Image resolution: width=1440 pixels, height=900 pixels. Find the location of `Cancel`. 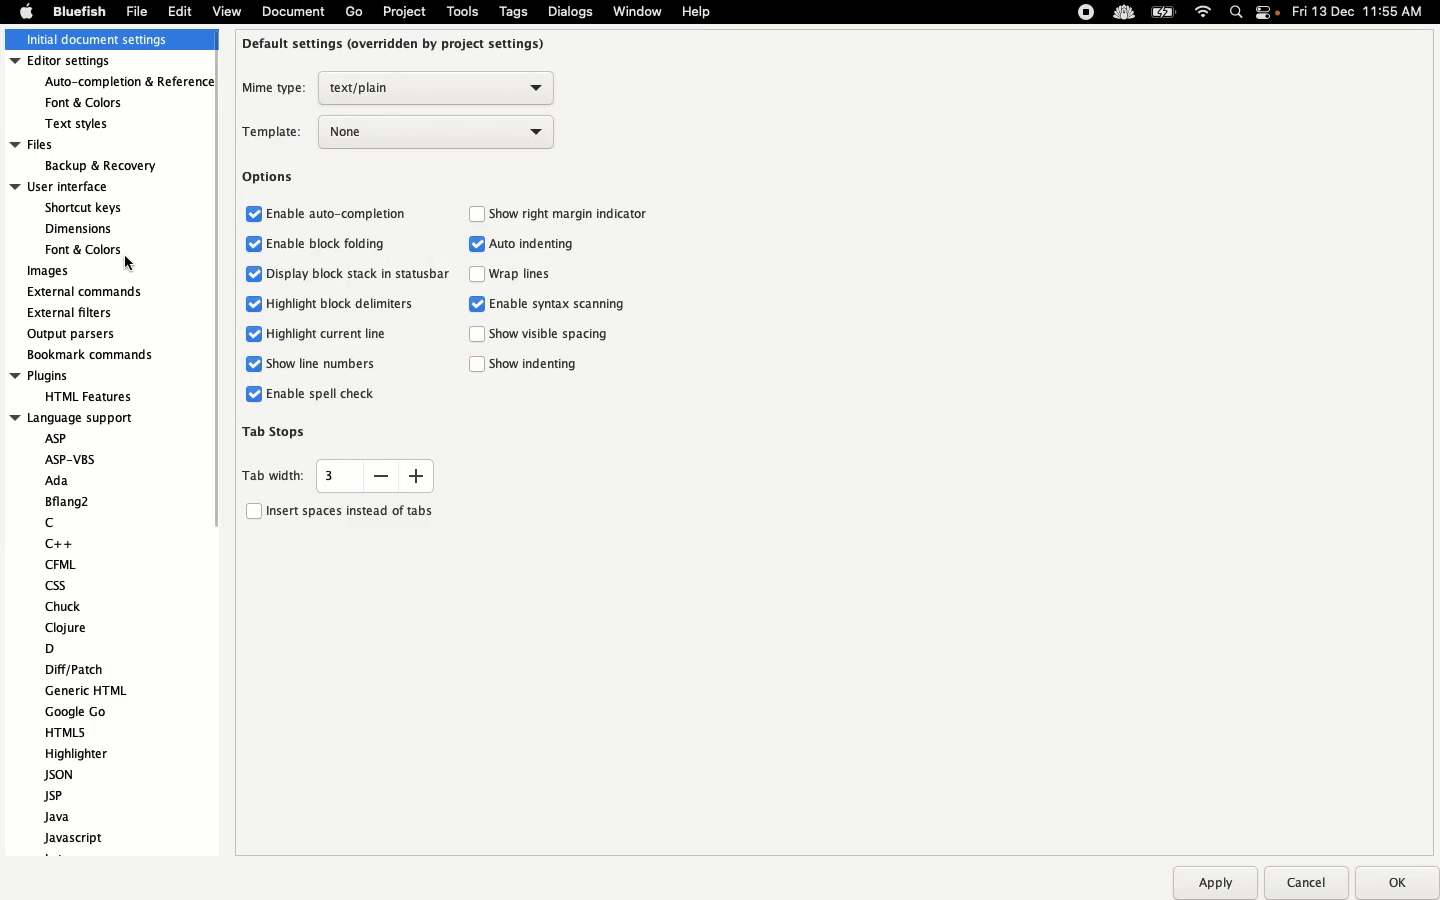

Cancel is located at coordinates (1305, 882).